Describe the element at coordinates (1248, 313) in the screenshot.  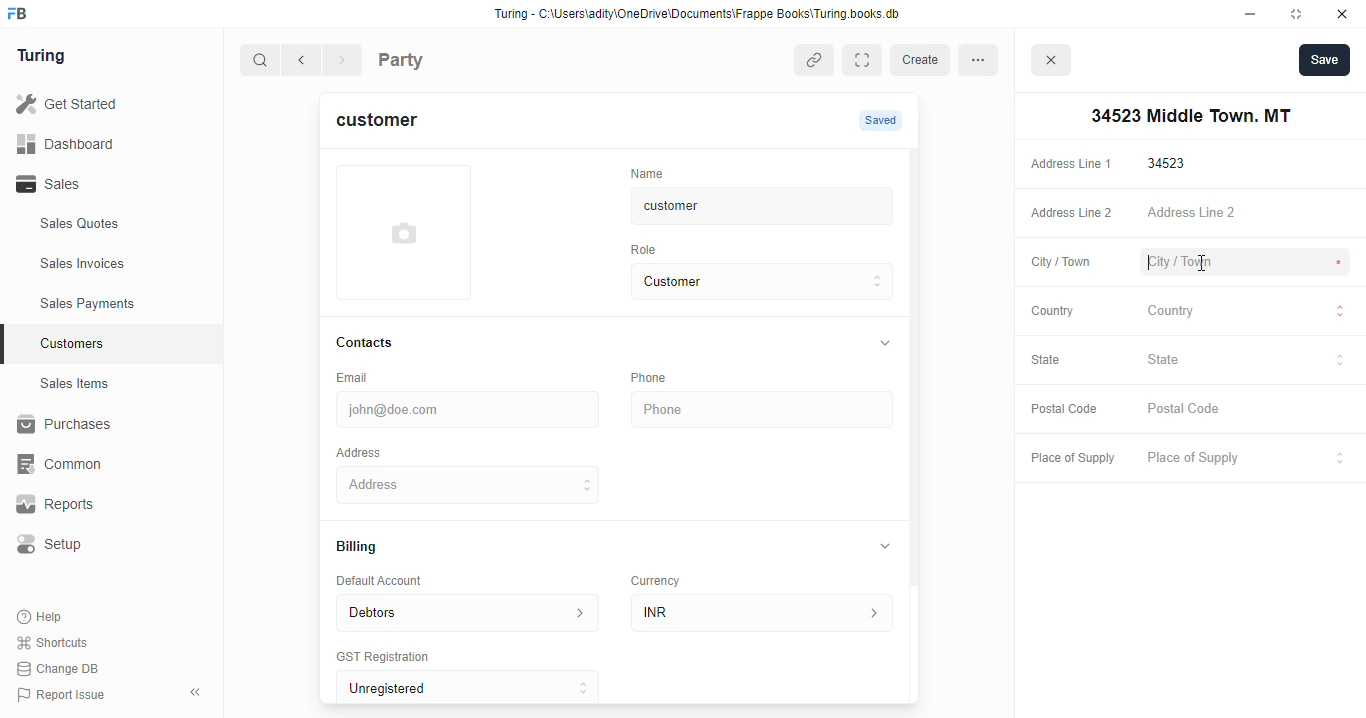
I see `Country` at that location.